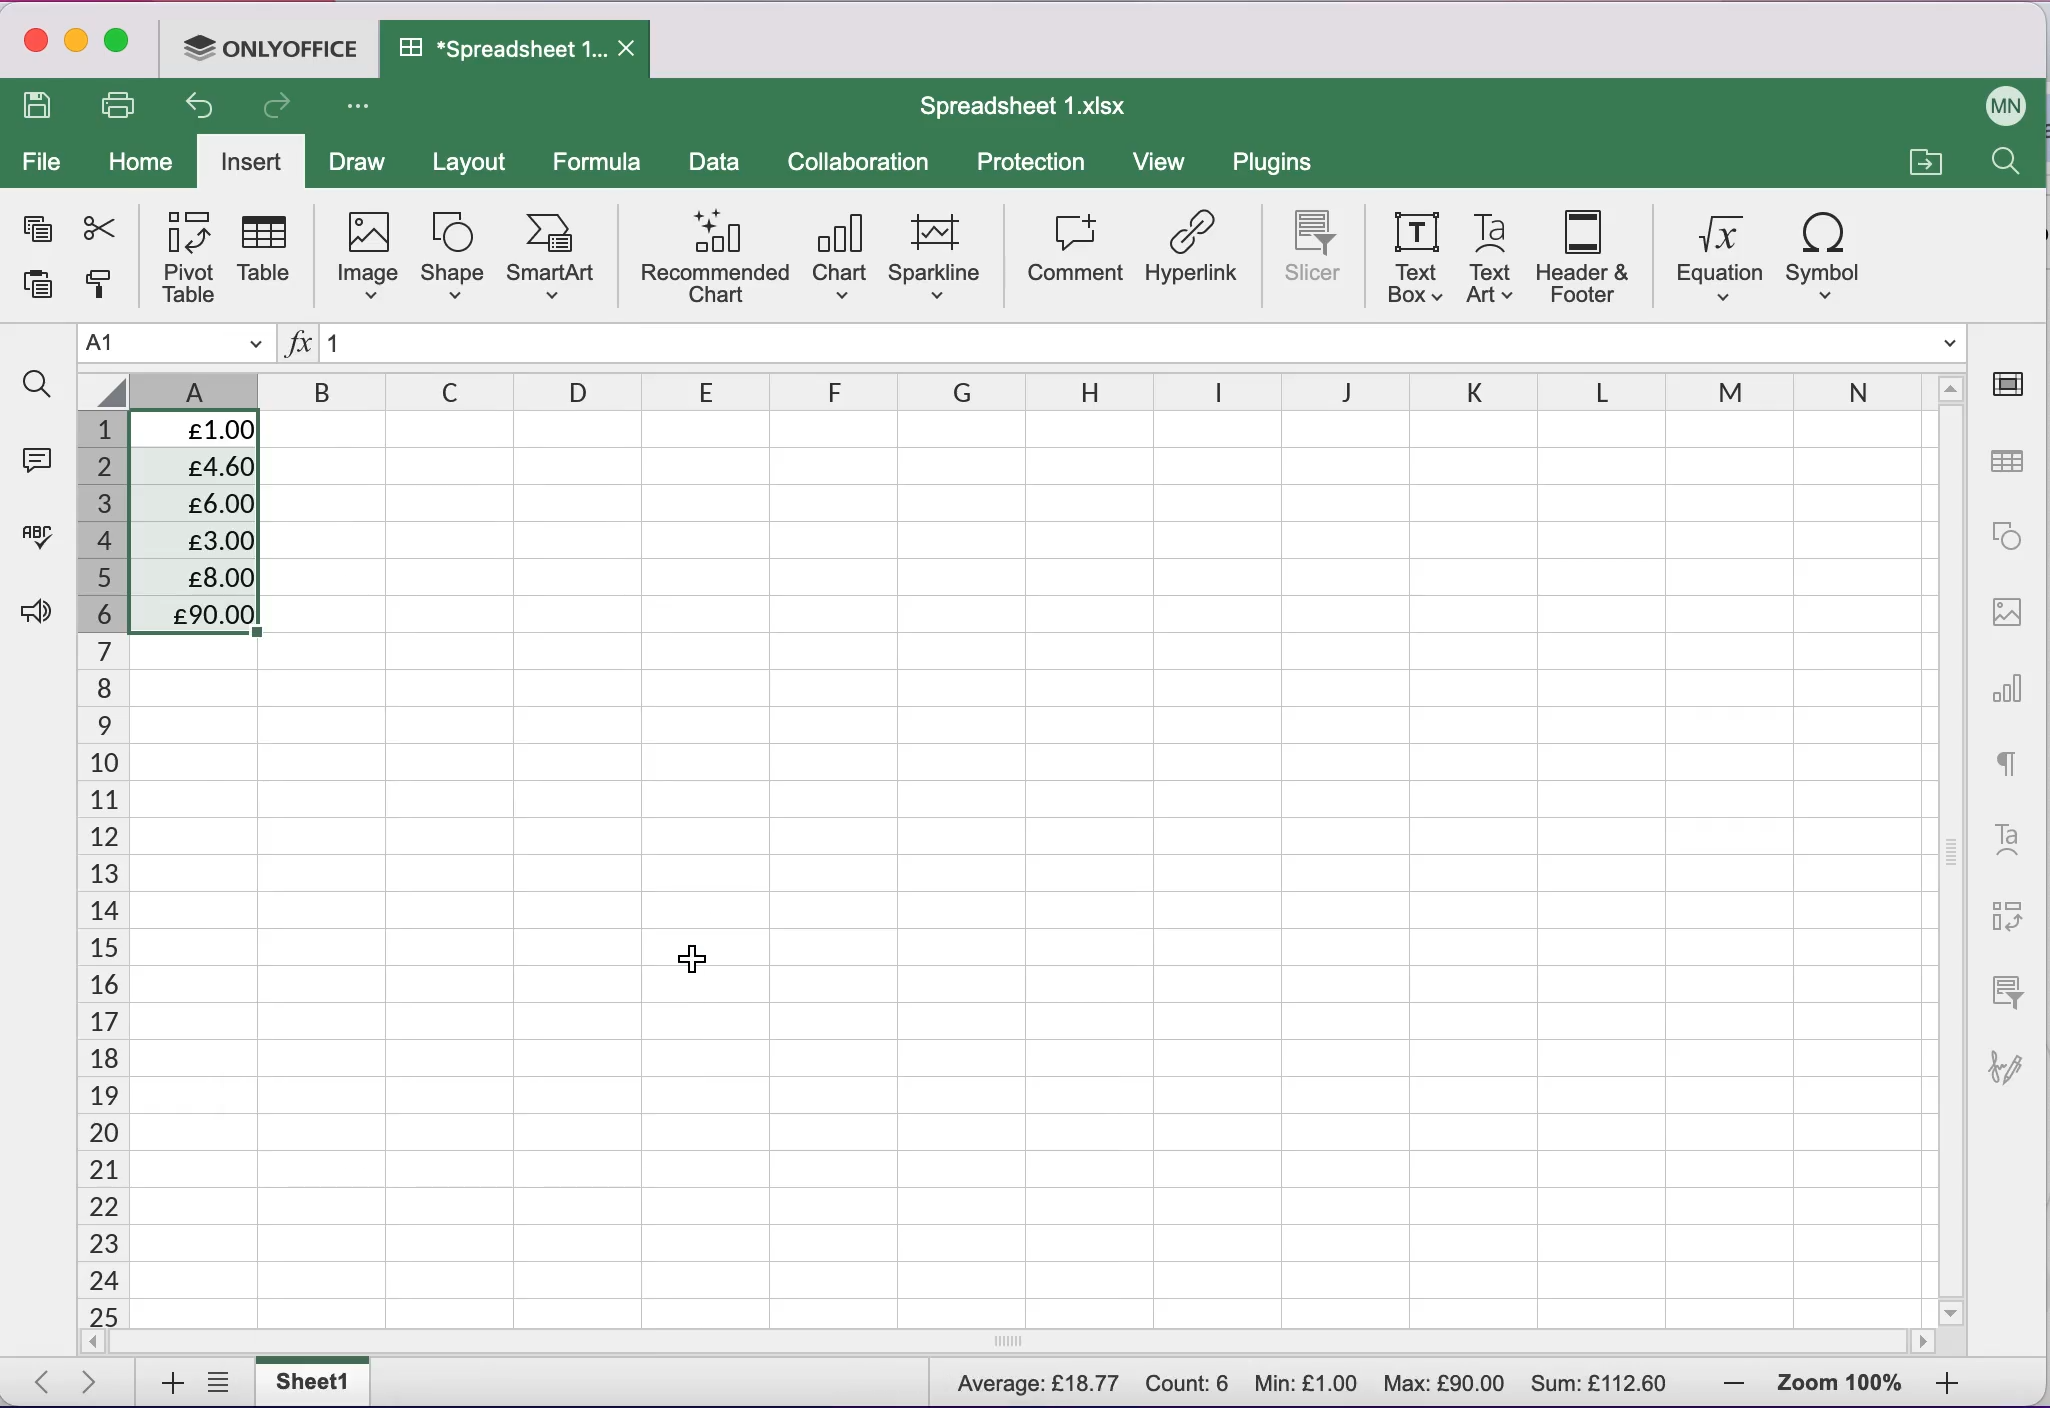 Image resolution: width=2050 pixels, height=1408 pixels. I want to click on £90.00, so click(196, 611).